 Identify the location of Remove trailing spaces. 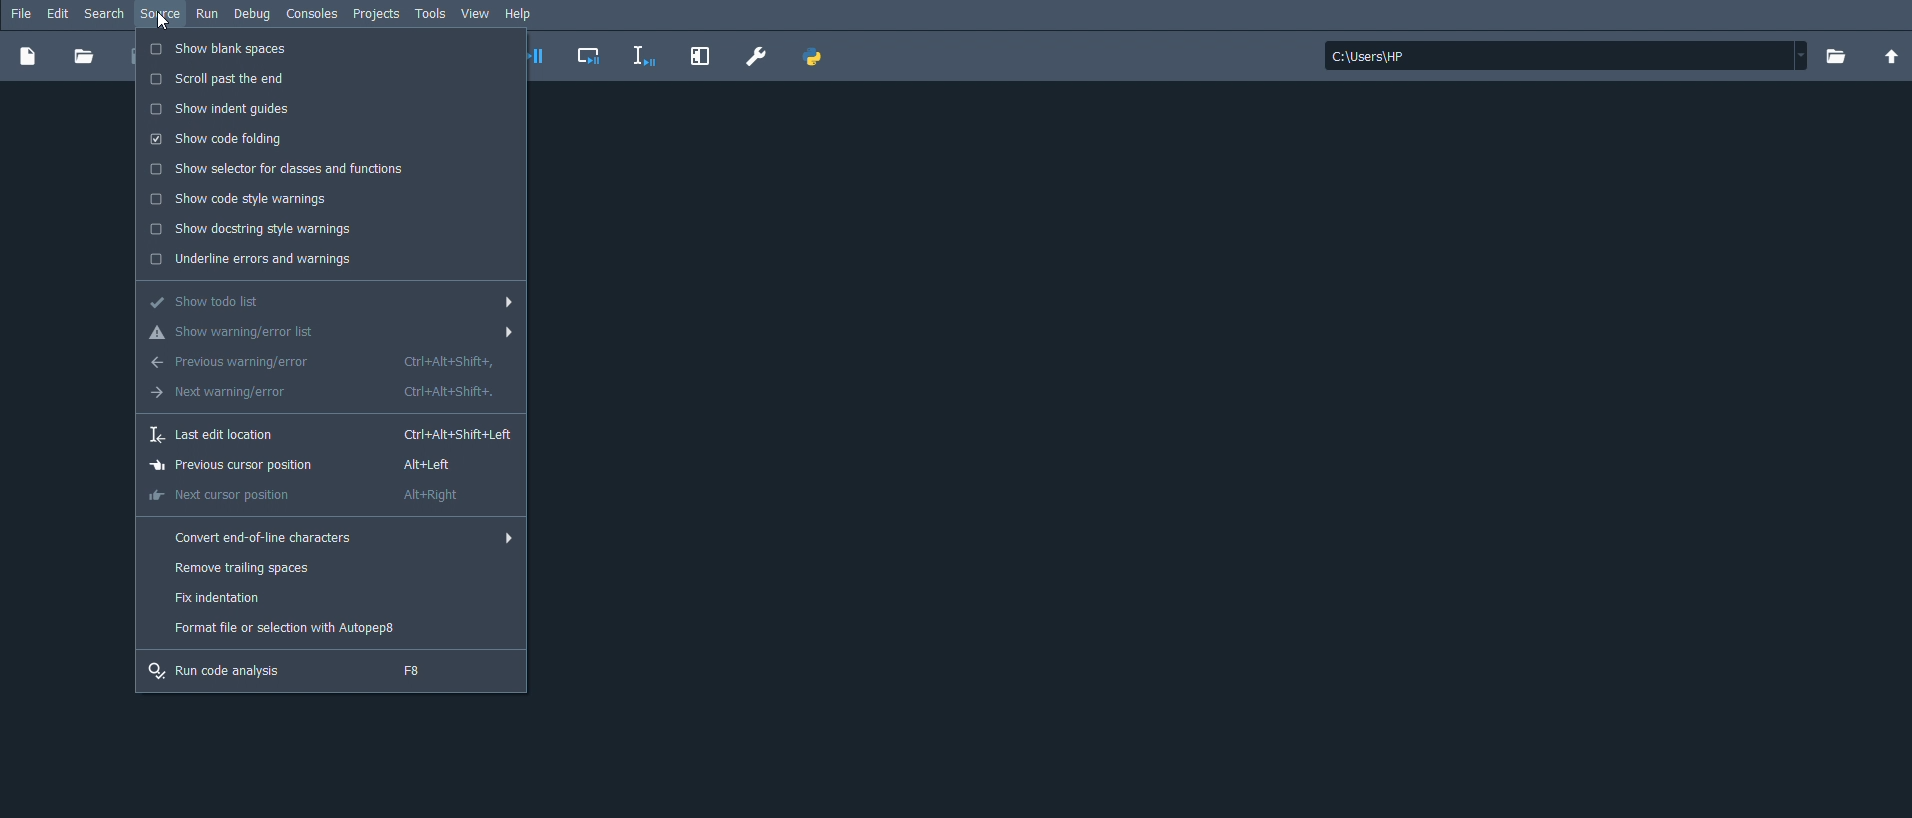
(246, 571).